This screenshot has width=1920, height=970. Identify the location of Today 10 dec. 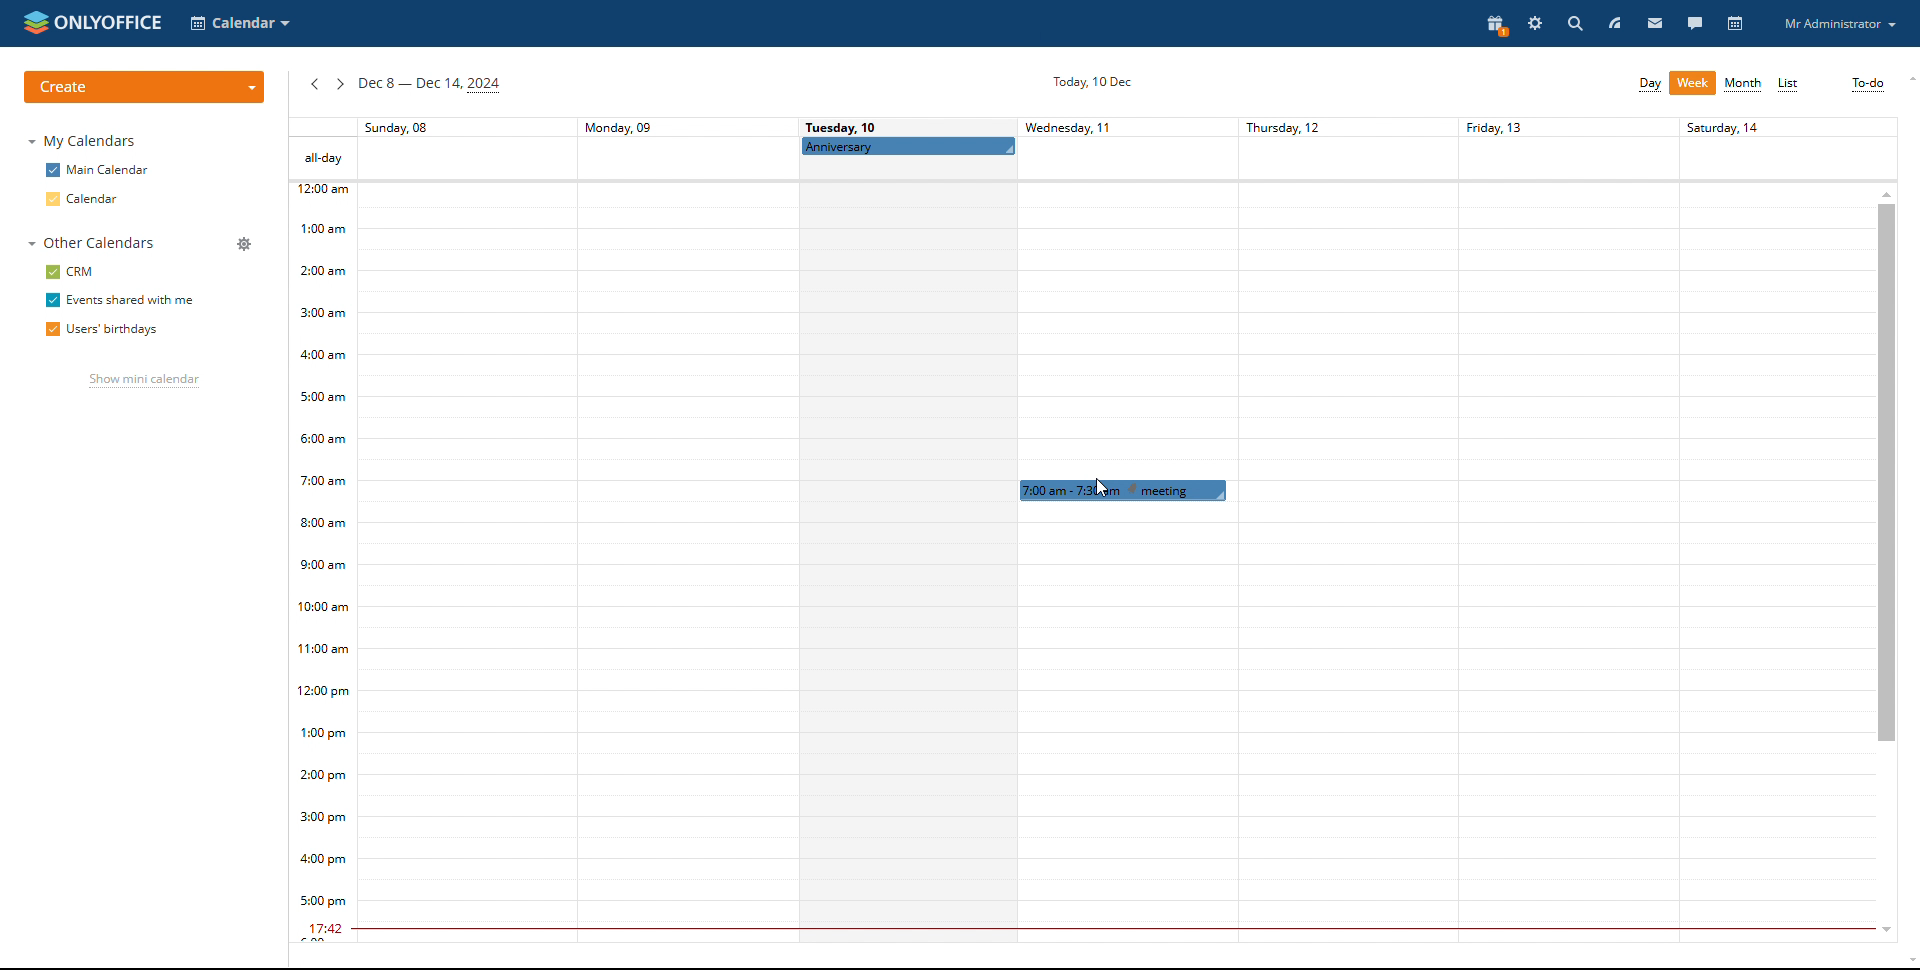
(1089, 81).